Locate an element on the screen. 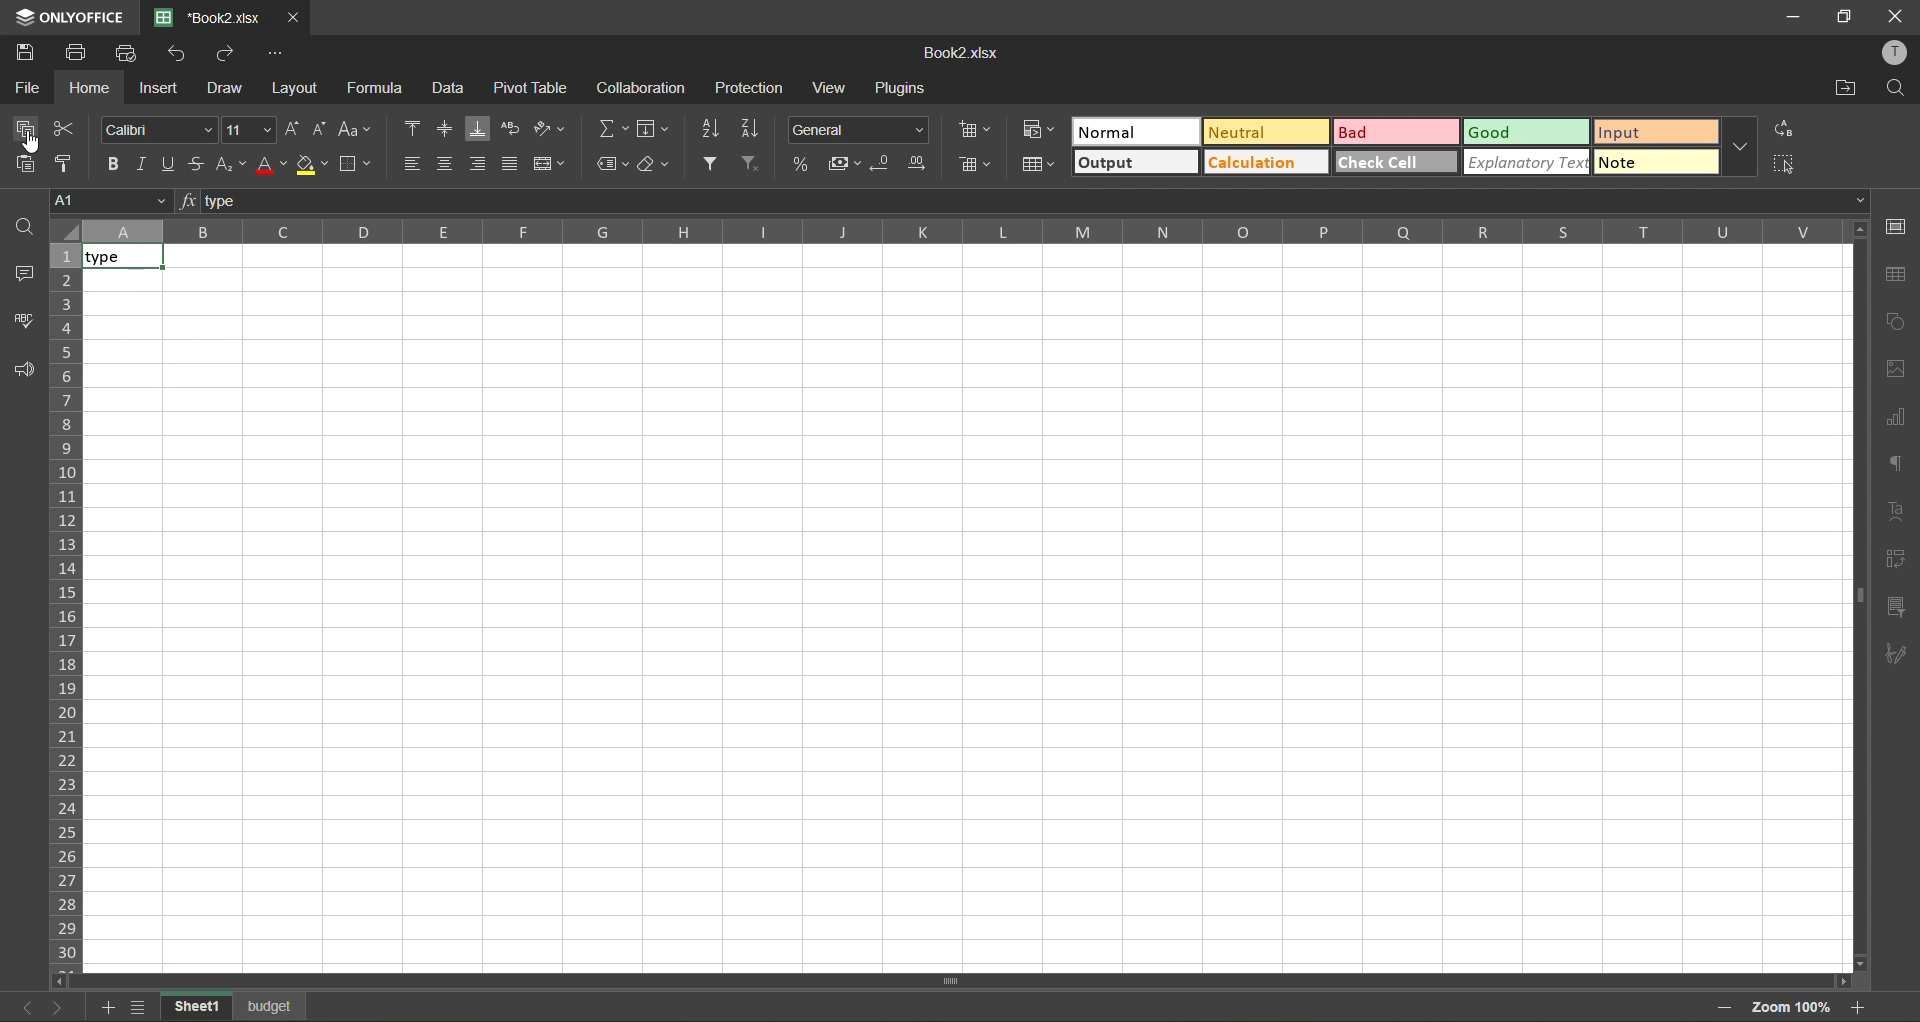 The width and height of the screenshot is (1920, 1022). align middle is located at coordinates (439, 125).